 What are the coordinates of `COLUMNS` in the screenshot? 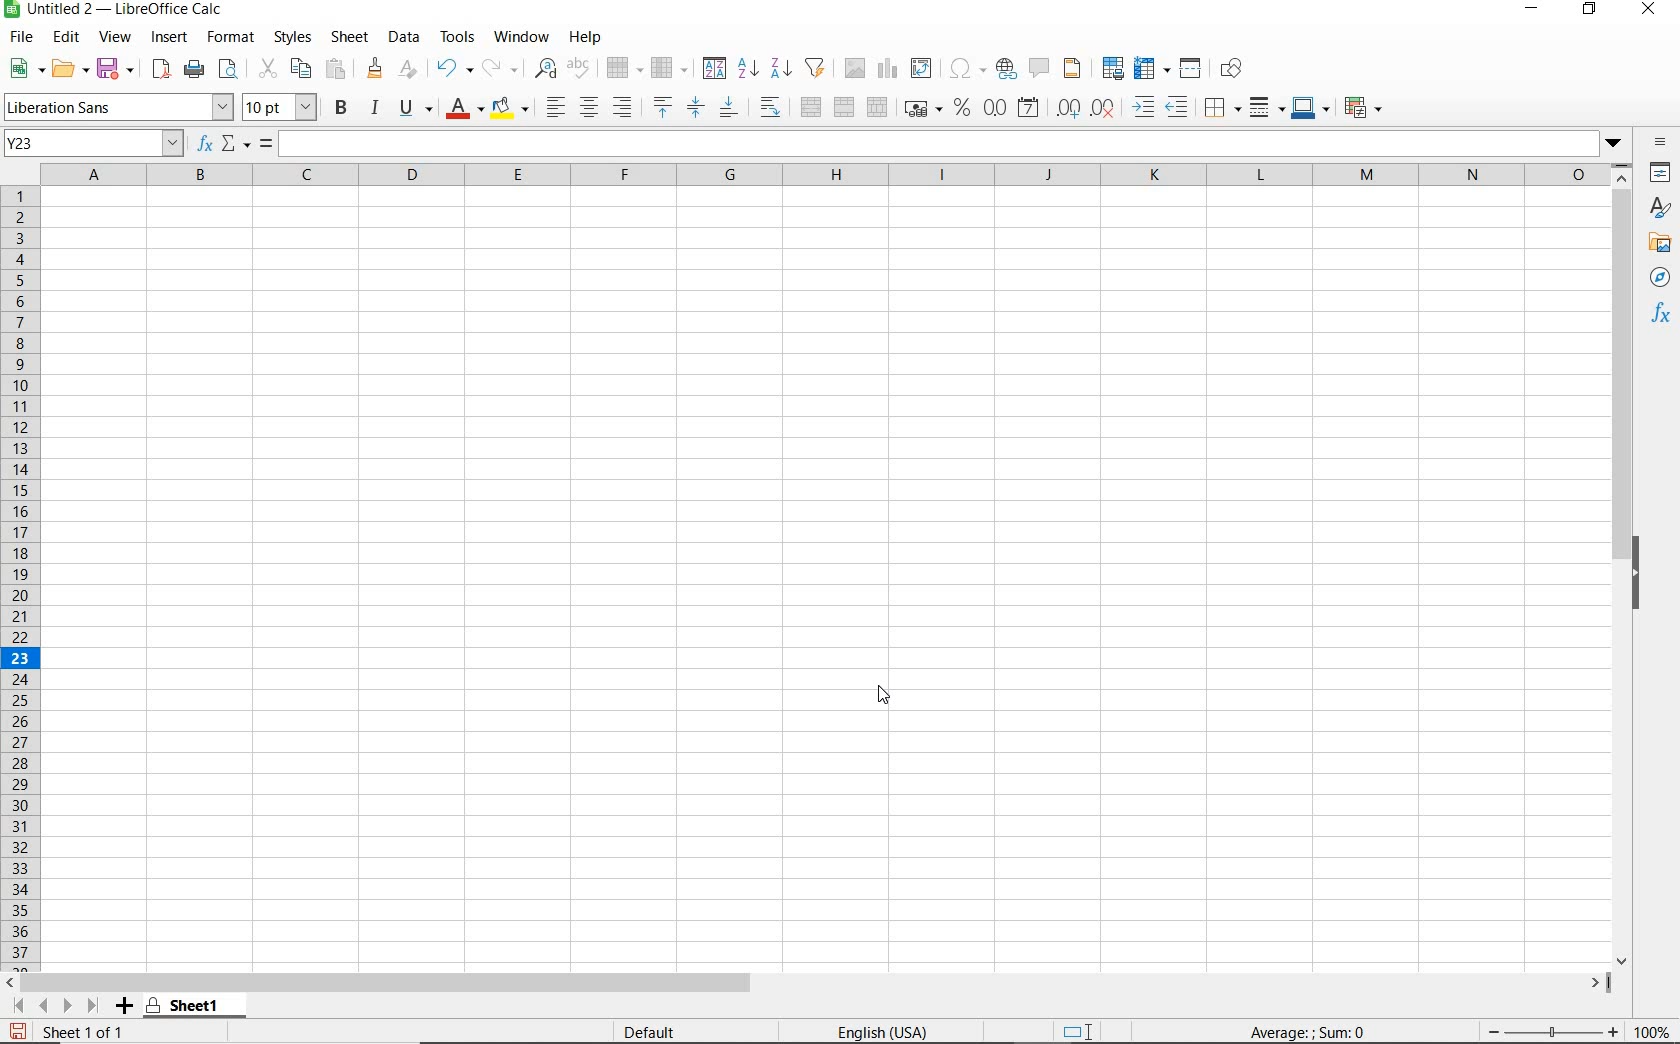 It's located at (828, 174).